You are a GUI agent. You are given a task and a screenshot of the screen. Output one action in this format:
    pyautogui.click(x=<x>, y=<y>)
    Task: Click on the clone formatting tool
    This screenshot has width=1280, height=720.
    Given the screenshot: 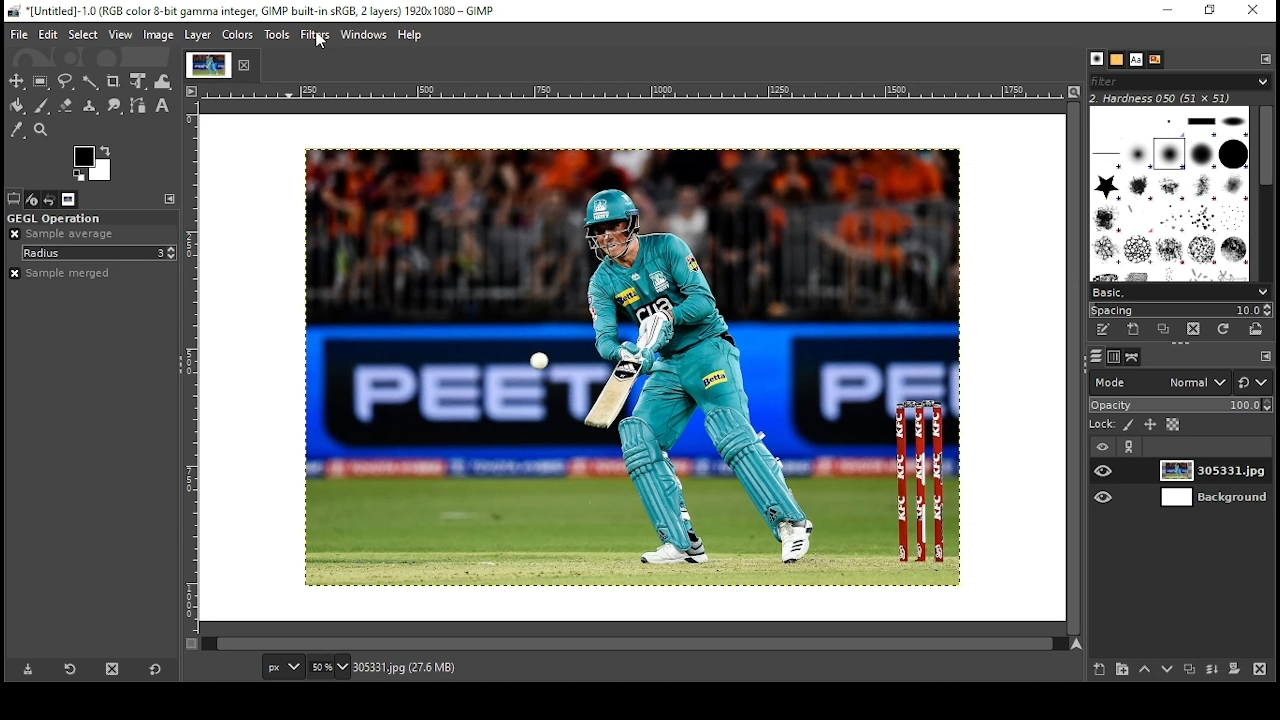 What is the action you would take?
    pyautogui.click(x=90, y=106)
    